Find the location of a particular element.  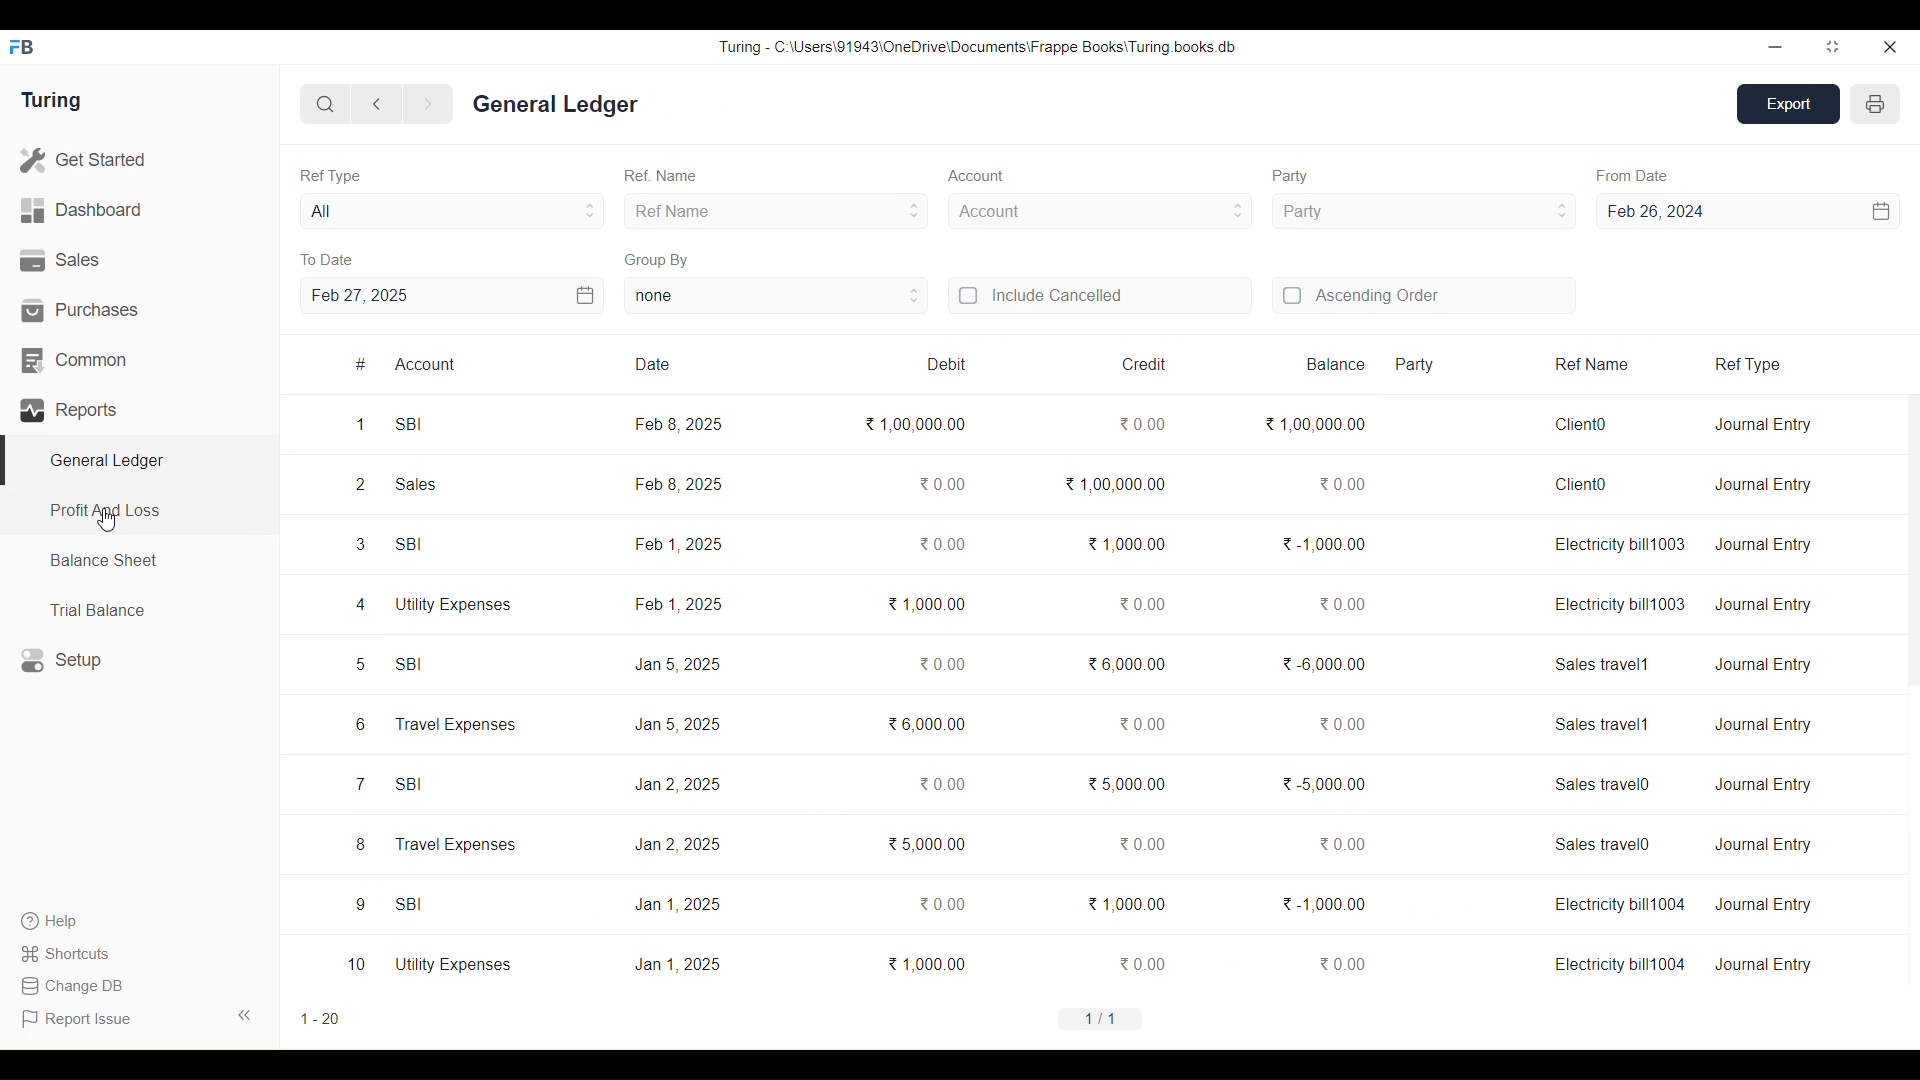

0.00 is located at coordinates (1142, 723).